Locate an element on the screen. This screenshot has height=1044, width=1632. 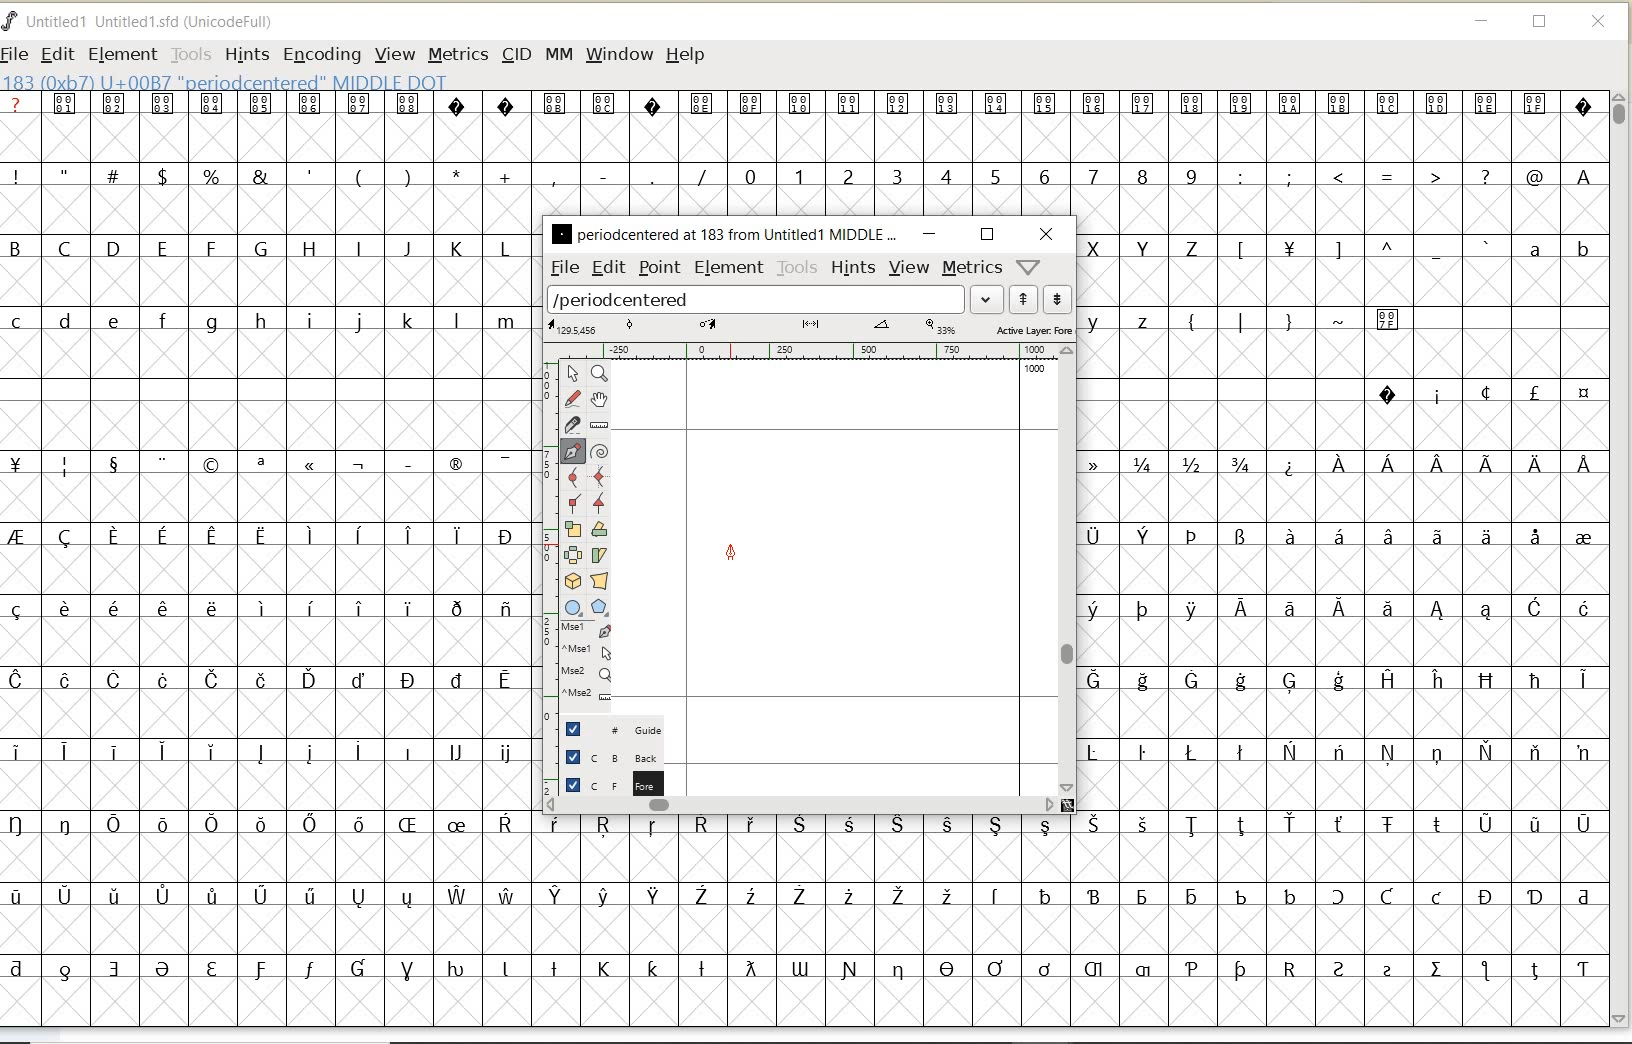
lowercase letters is located at coordinates (1130, 320).